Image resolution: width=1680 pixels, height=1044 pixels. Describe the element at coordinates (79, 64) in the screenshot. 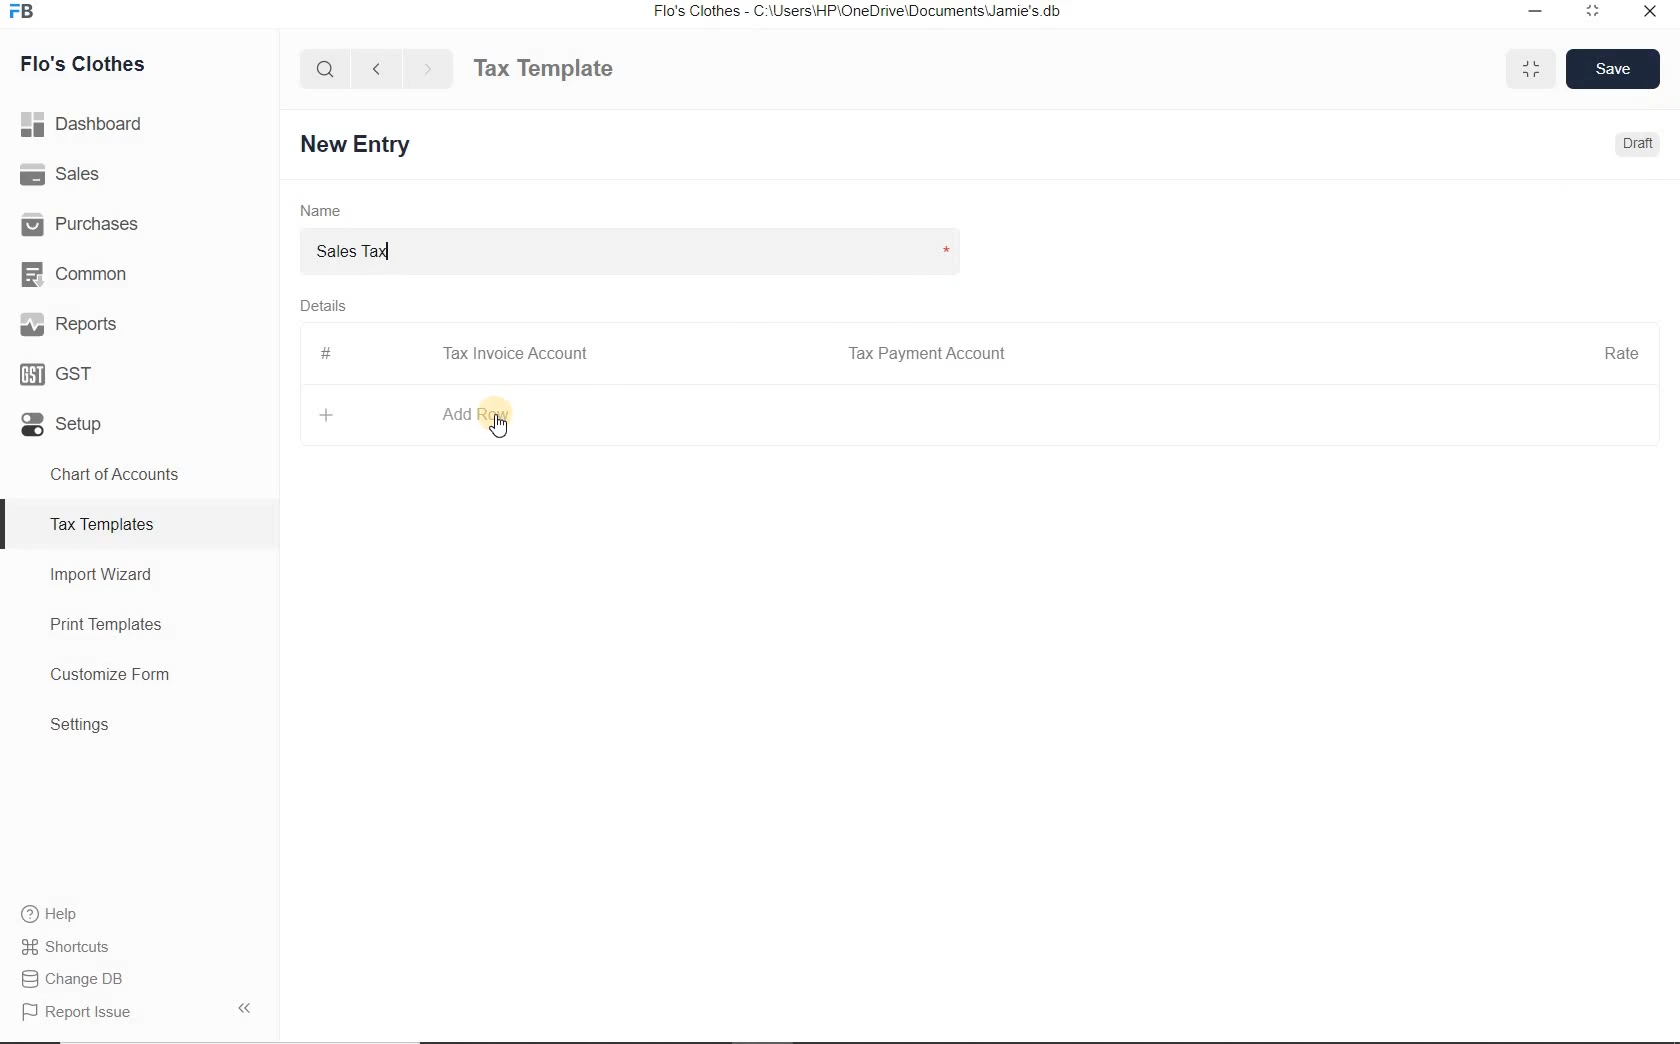

I see `Flo's Clothes` at that location.